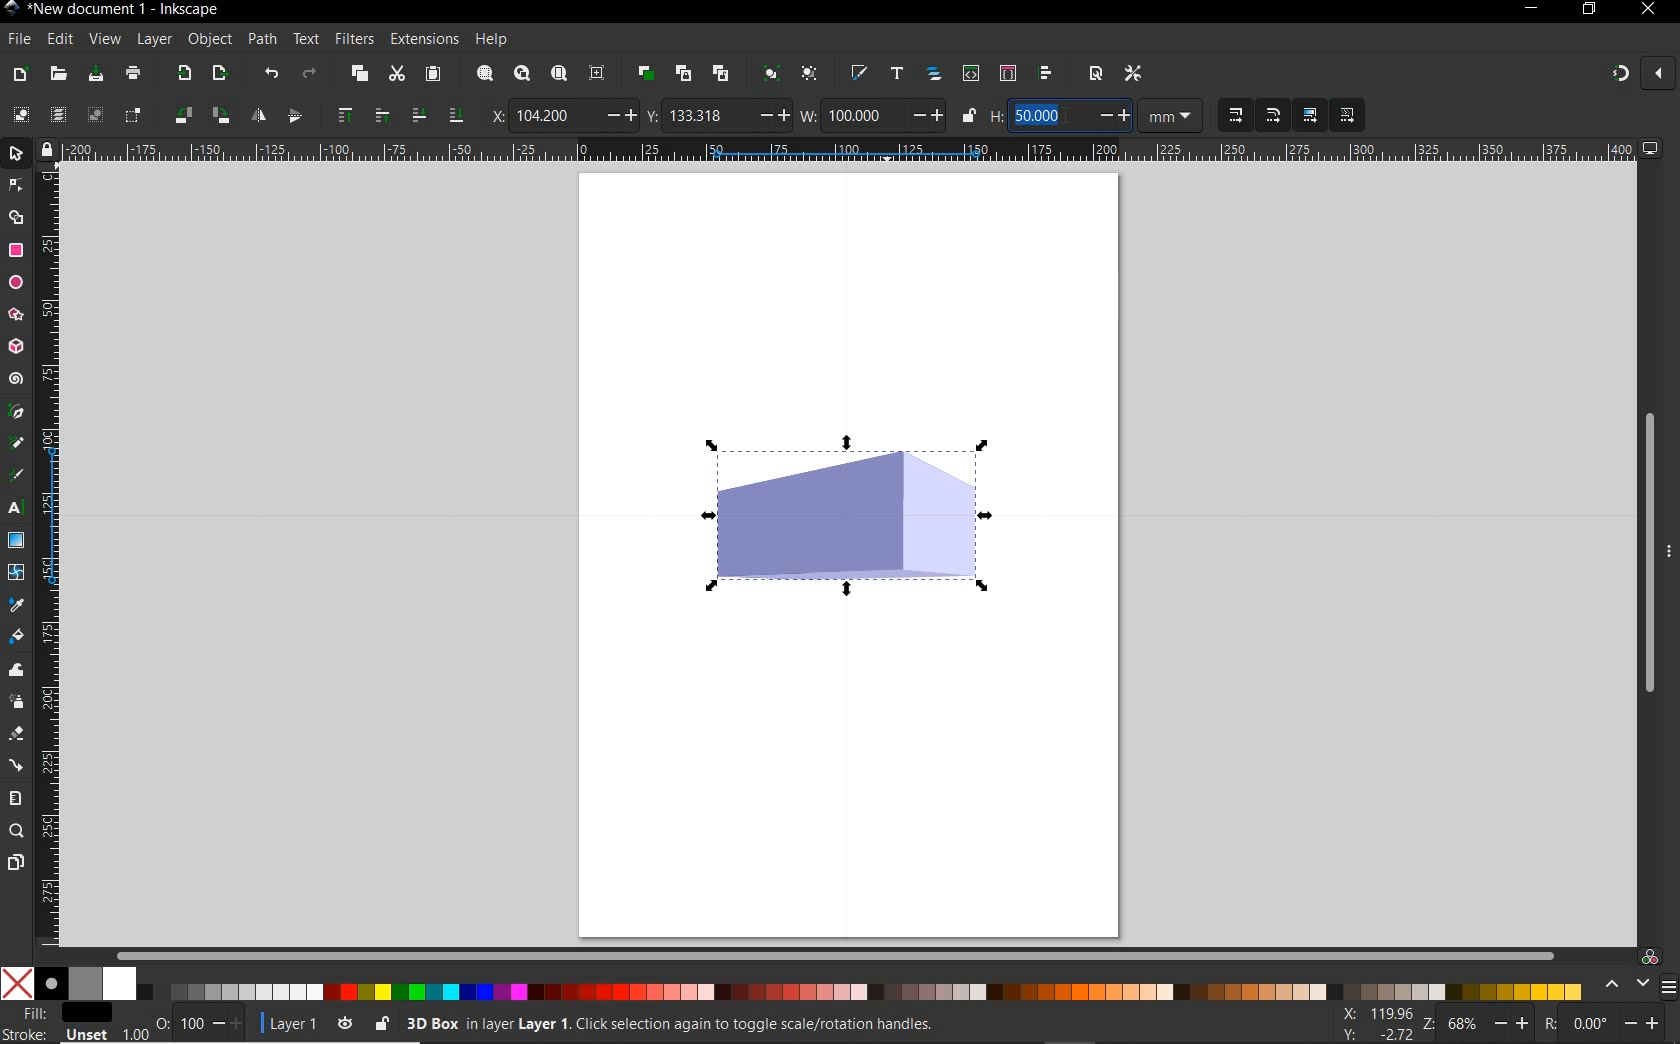 This screenshot has width=1680, height=1044. What do you see at coordinates (300, 115) in the screenshot?
I see `object flip` at bounding box center [300, 115].